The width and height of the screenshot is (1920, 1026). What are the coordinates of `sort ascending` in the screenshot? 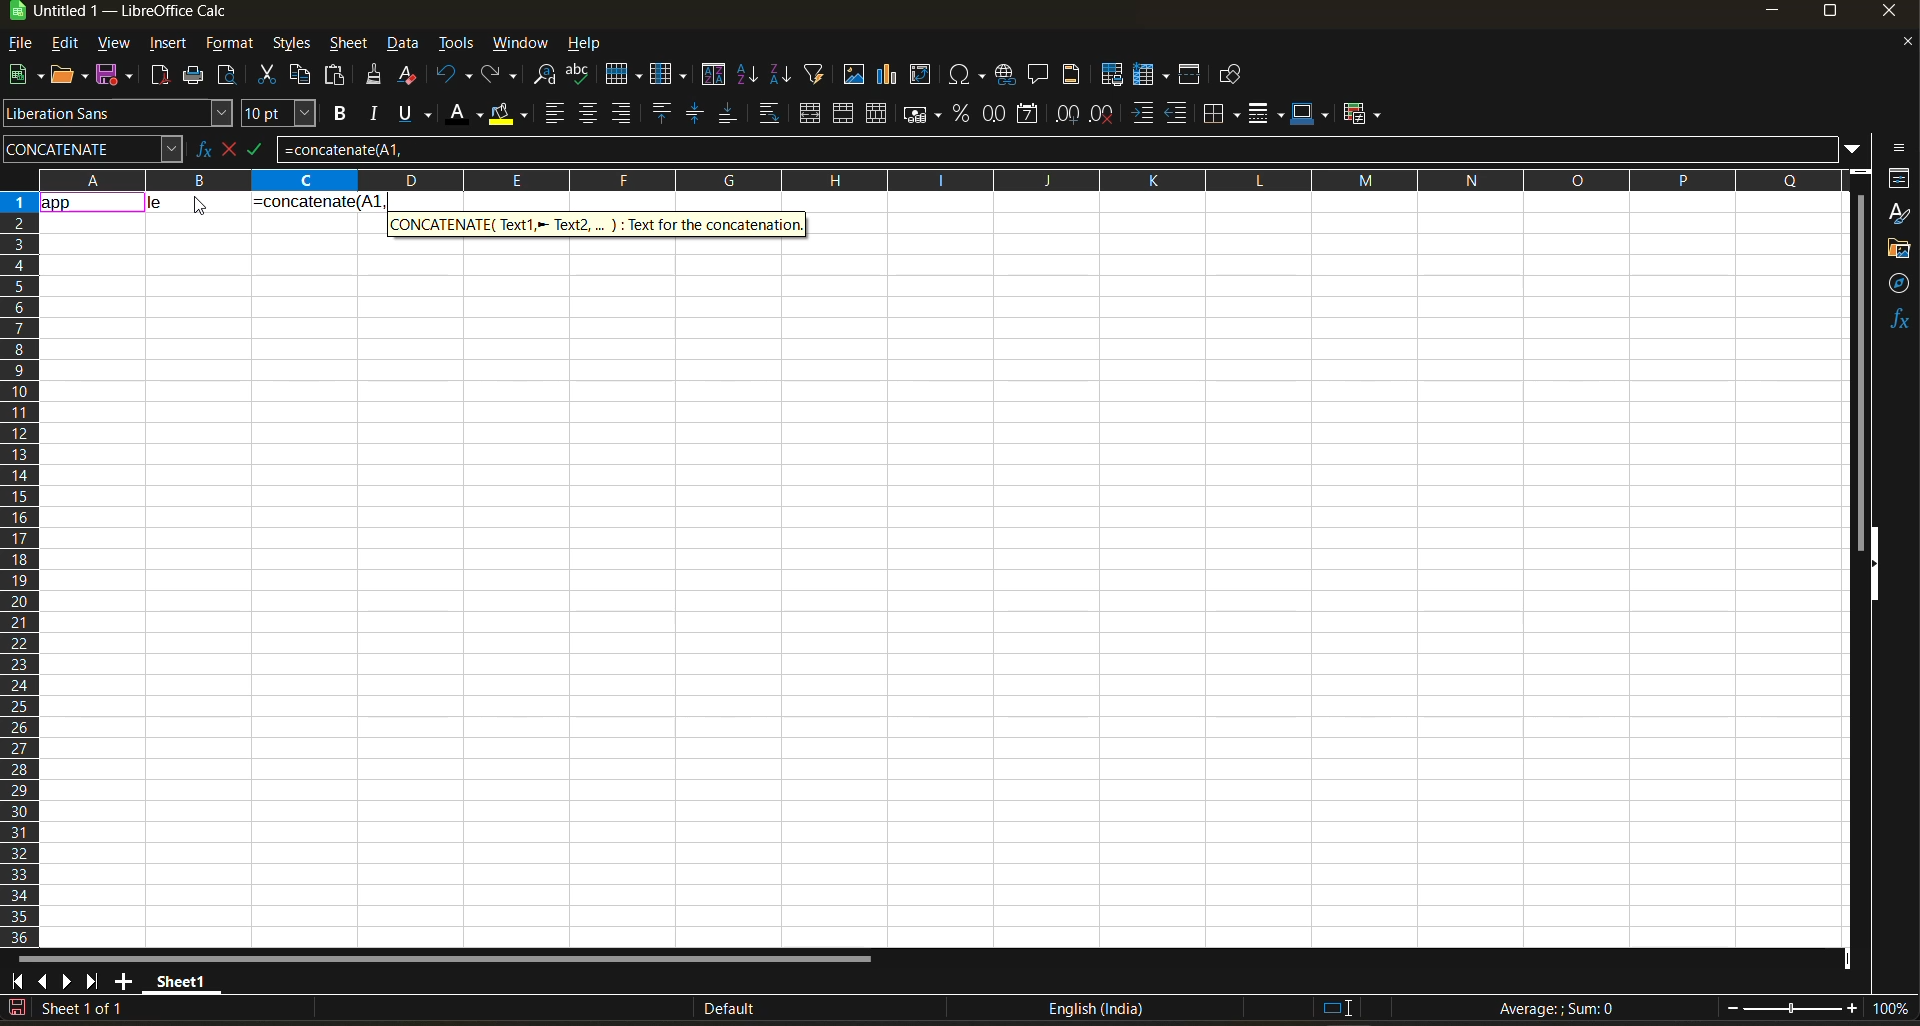 It's located at (749, 76).